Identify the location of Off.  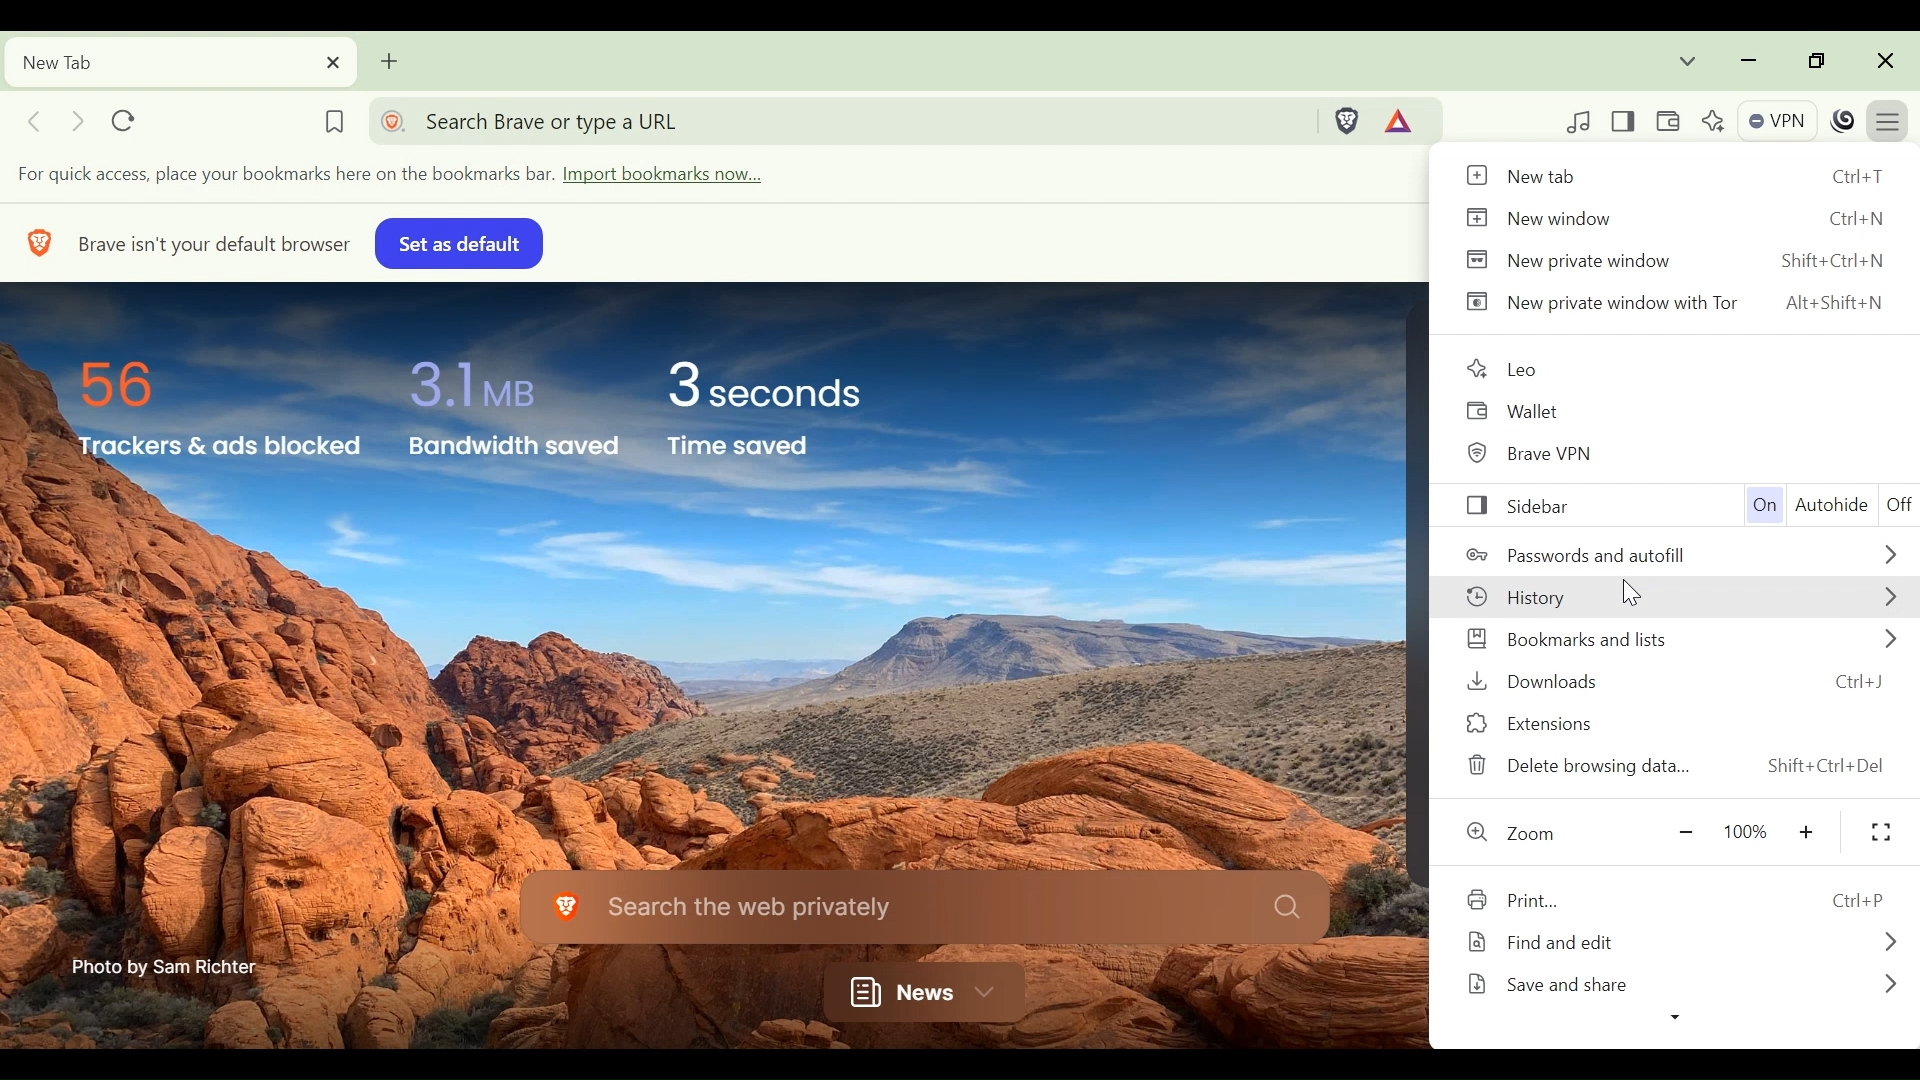
(1899, 505).